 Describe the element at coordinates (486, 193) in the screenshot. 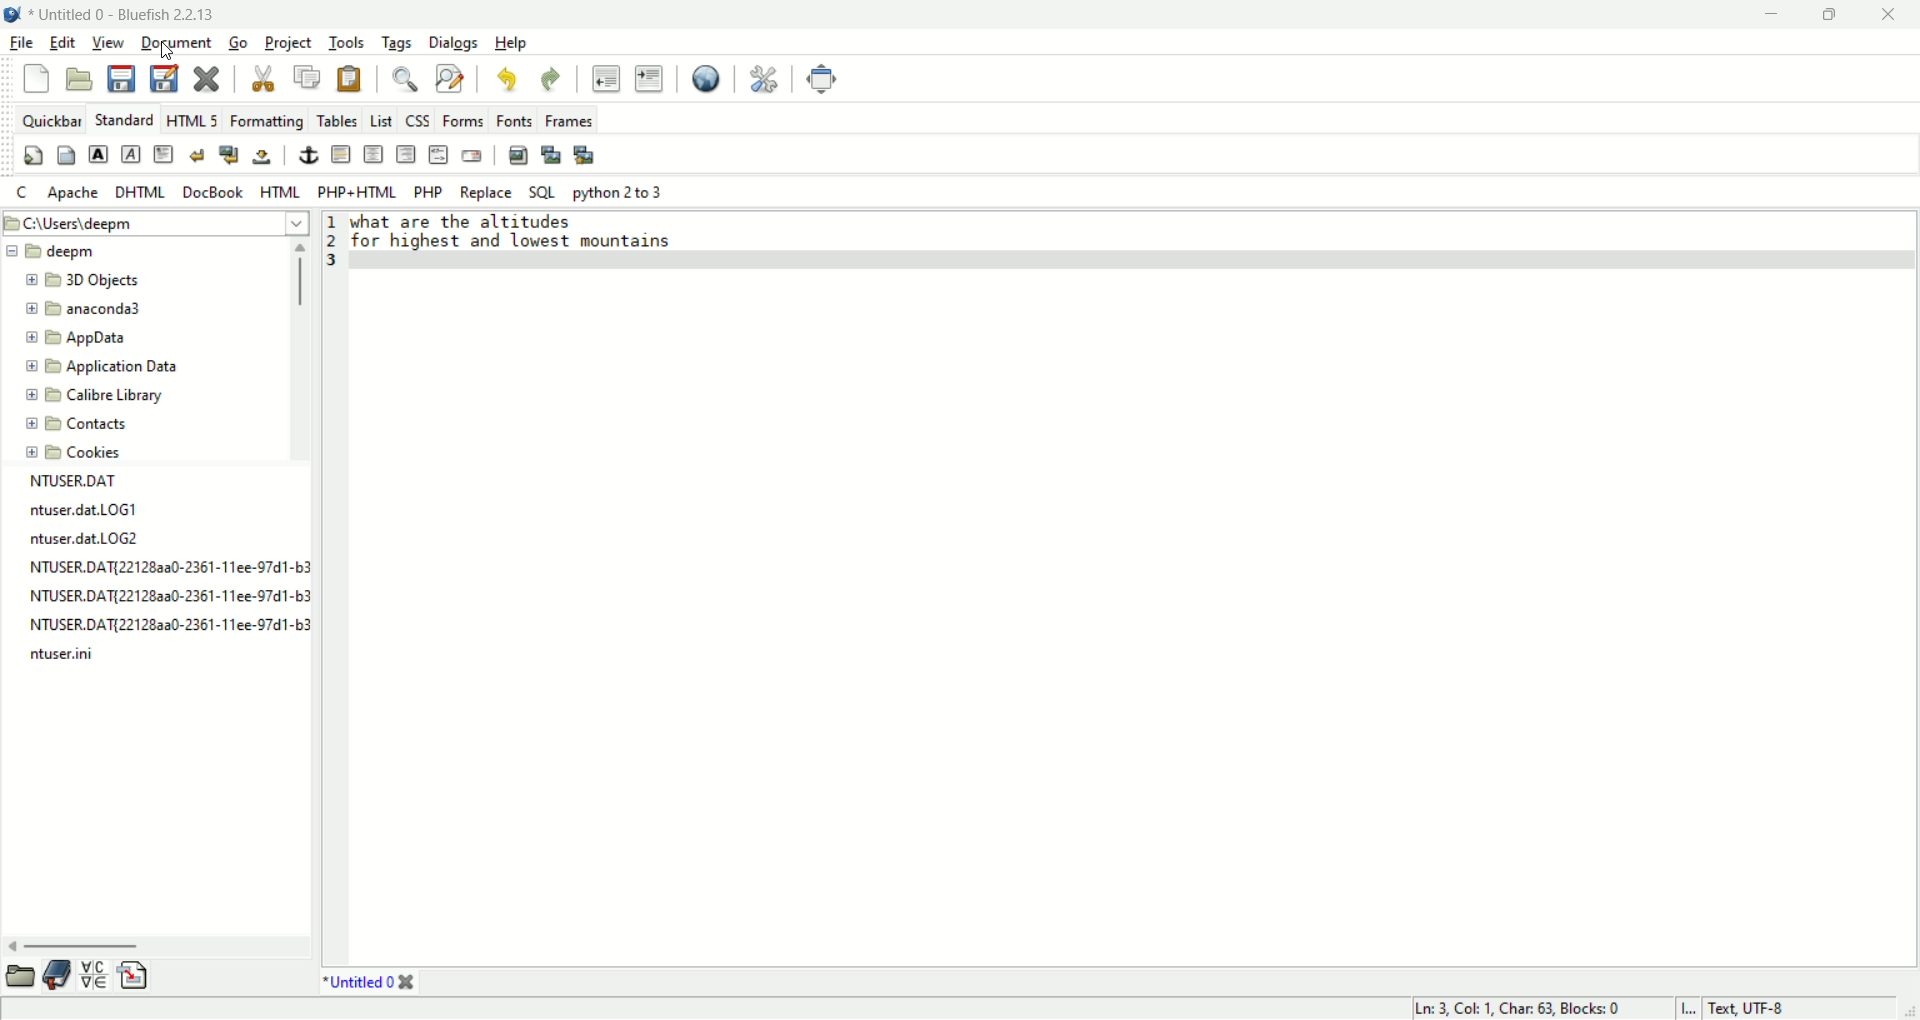

I see `REPLACE` at that location.